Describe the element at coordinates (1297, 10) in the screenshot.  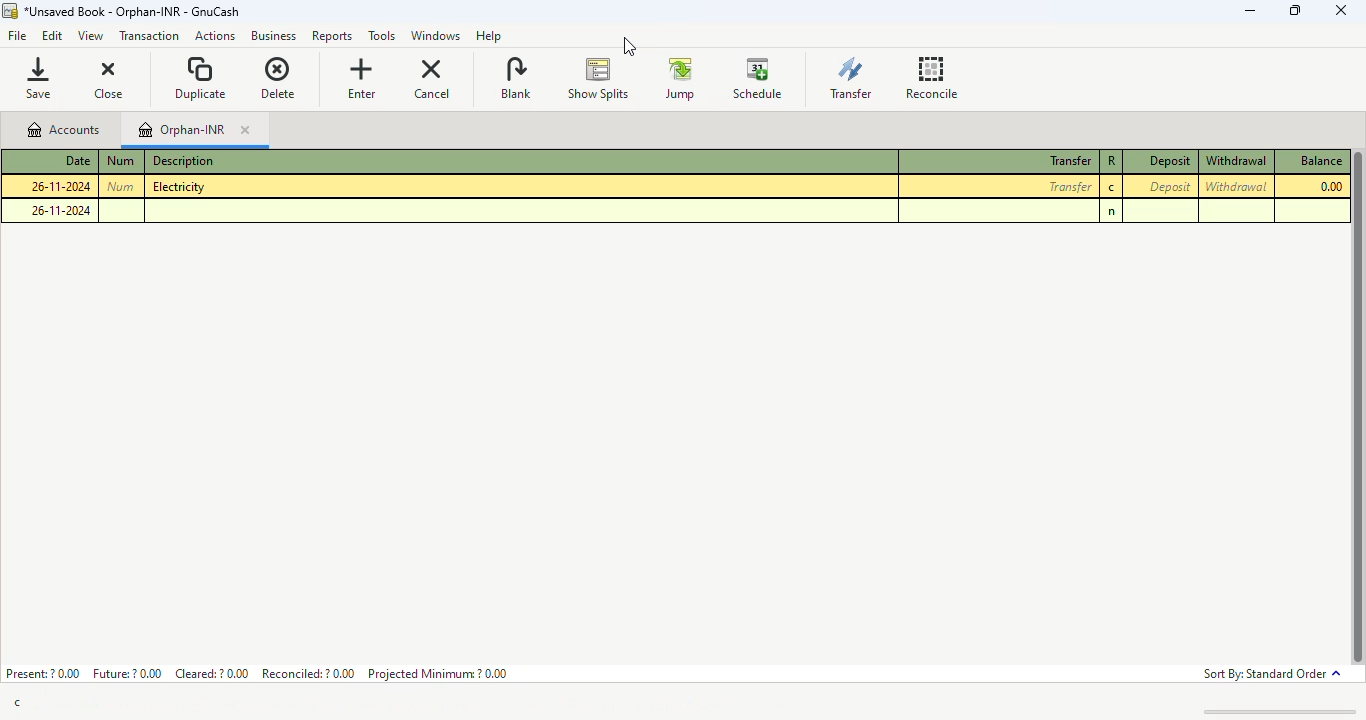
I see `maximize` at that location.